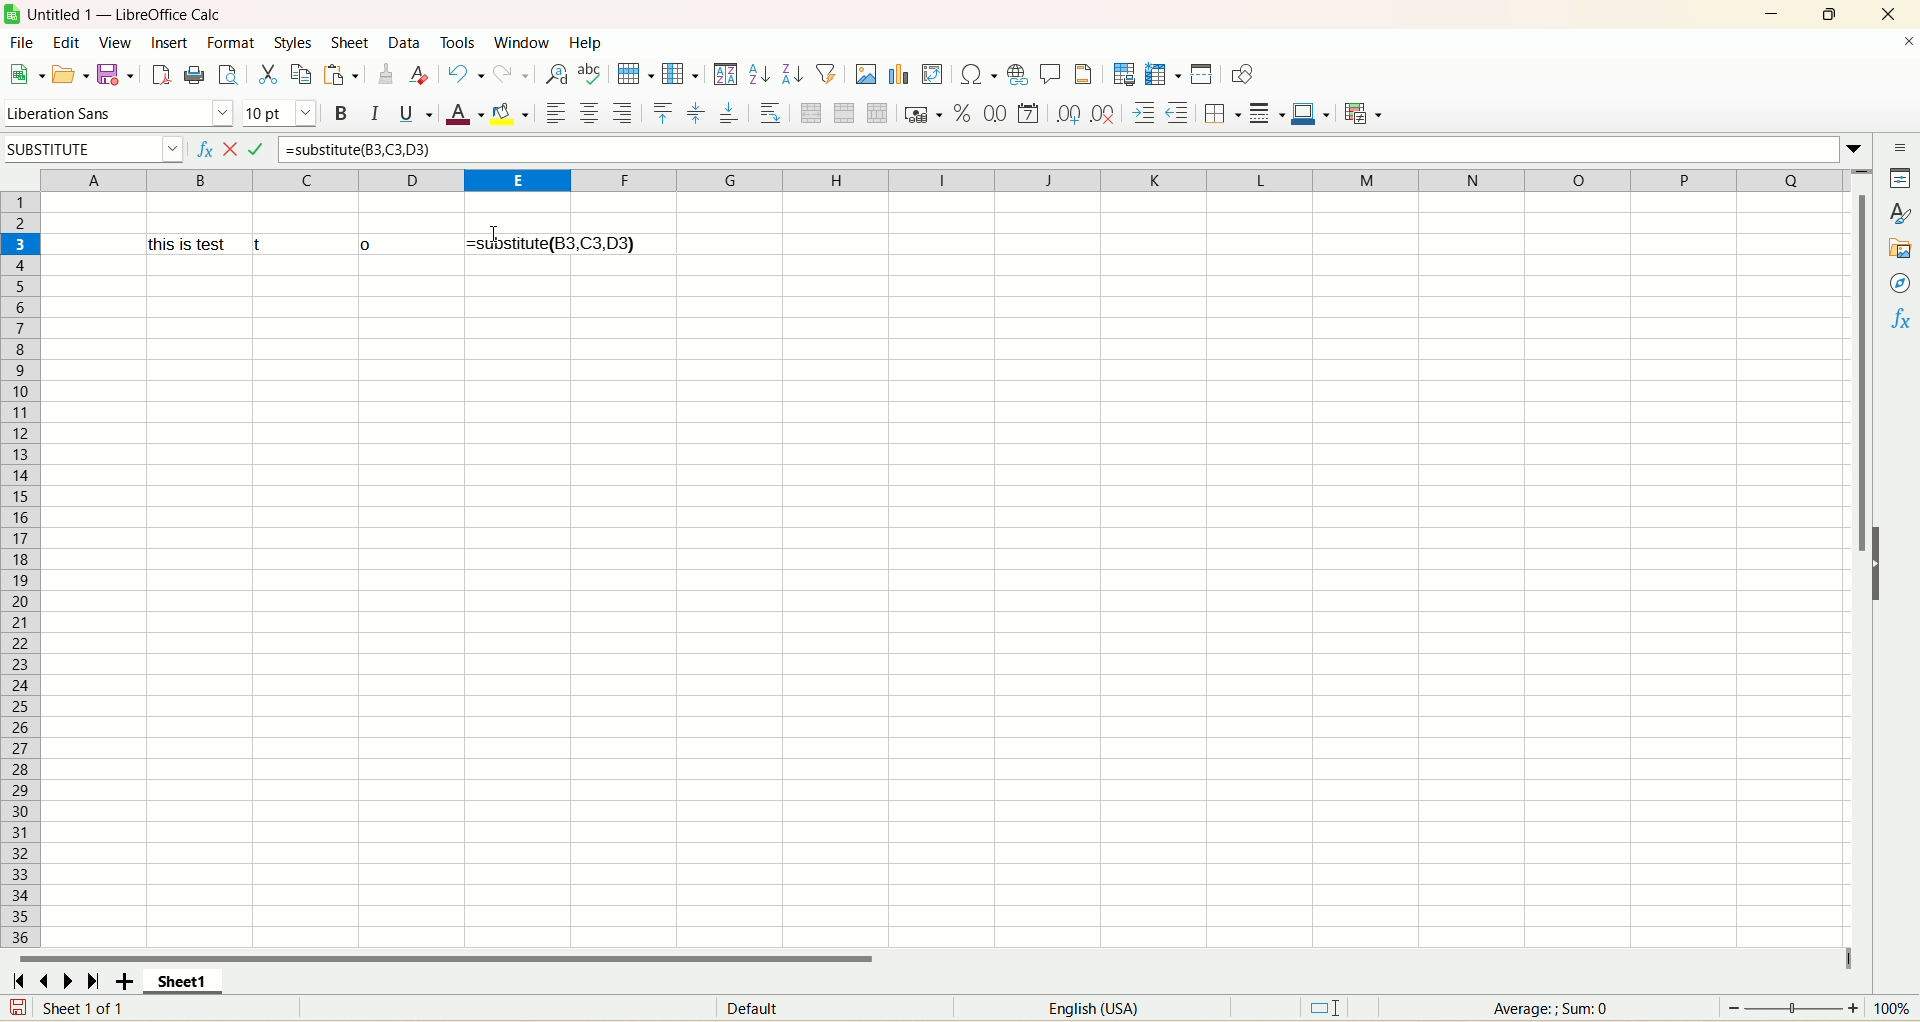  What do you see at coordinates (878, 113) in the screenshot?
I see `unmerge cells` at bounding box center [878, 113].